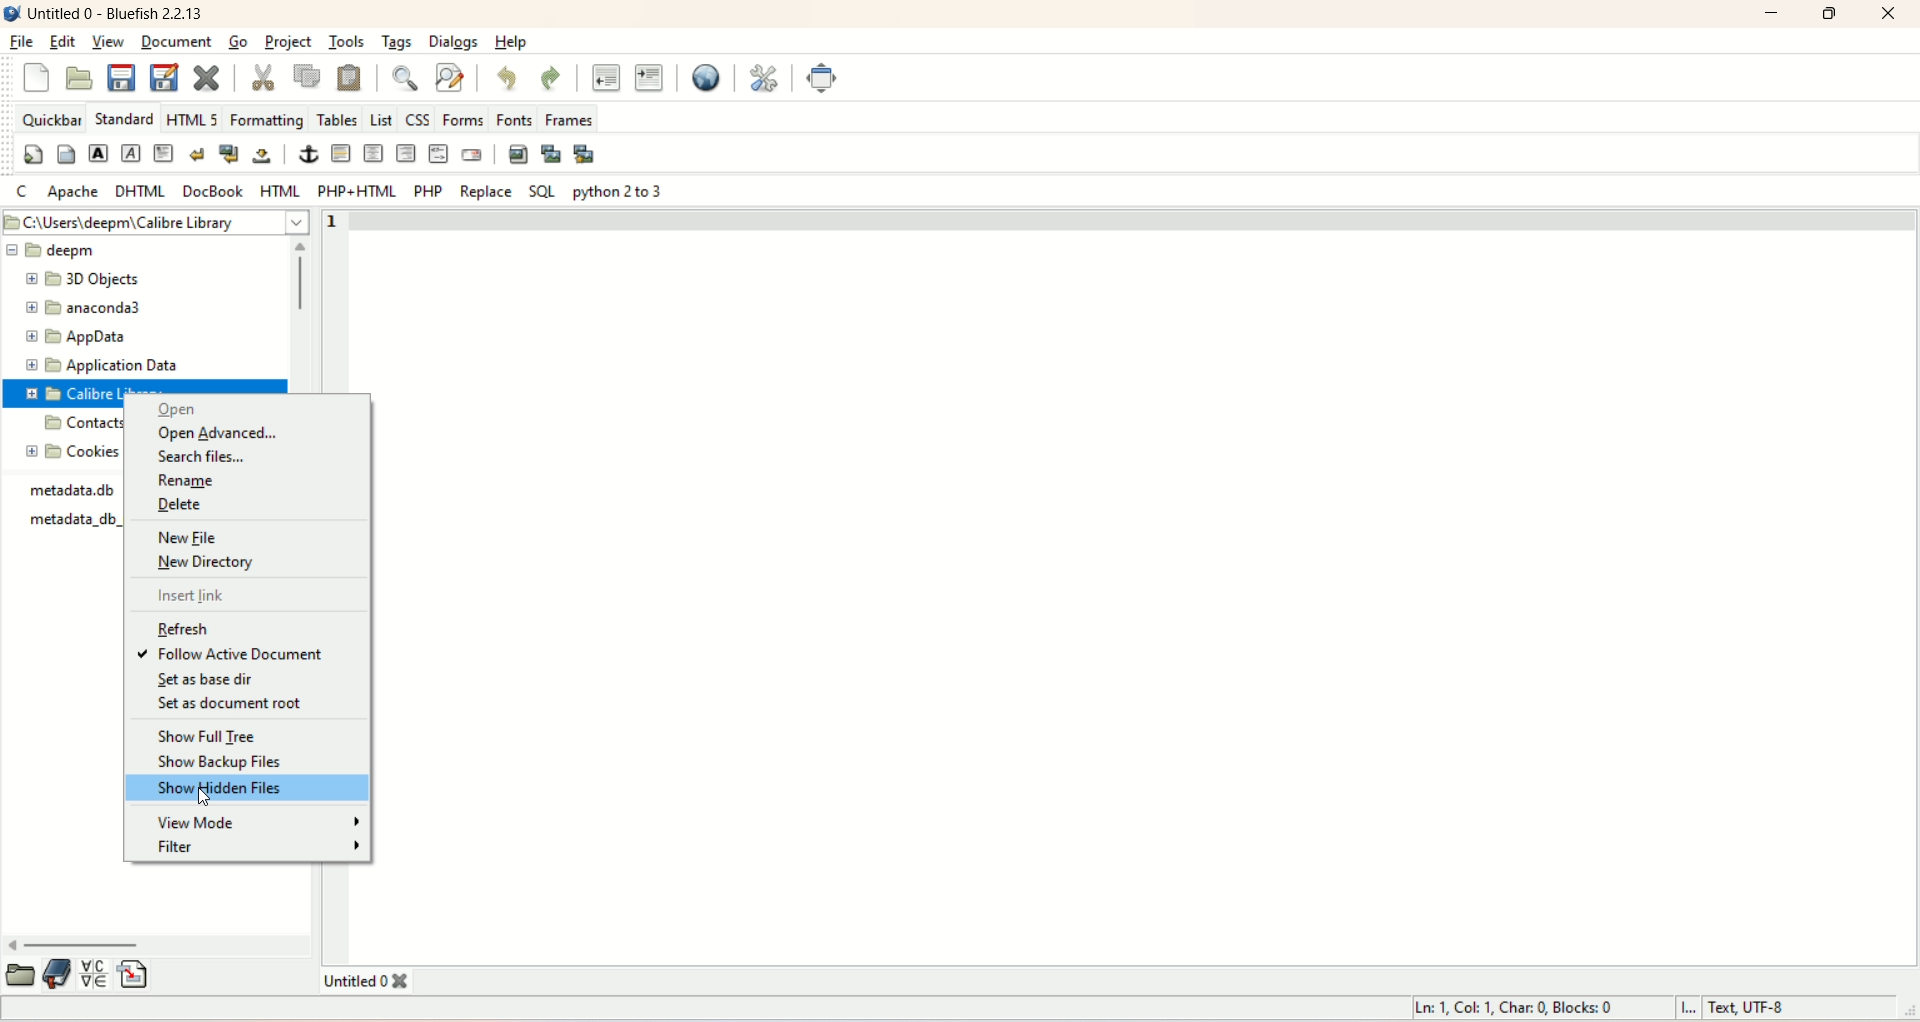 The image size is (1920, 1022). Describe the element at coordinates (80, 425) in the screenshot. I see `contacts` at that location.